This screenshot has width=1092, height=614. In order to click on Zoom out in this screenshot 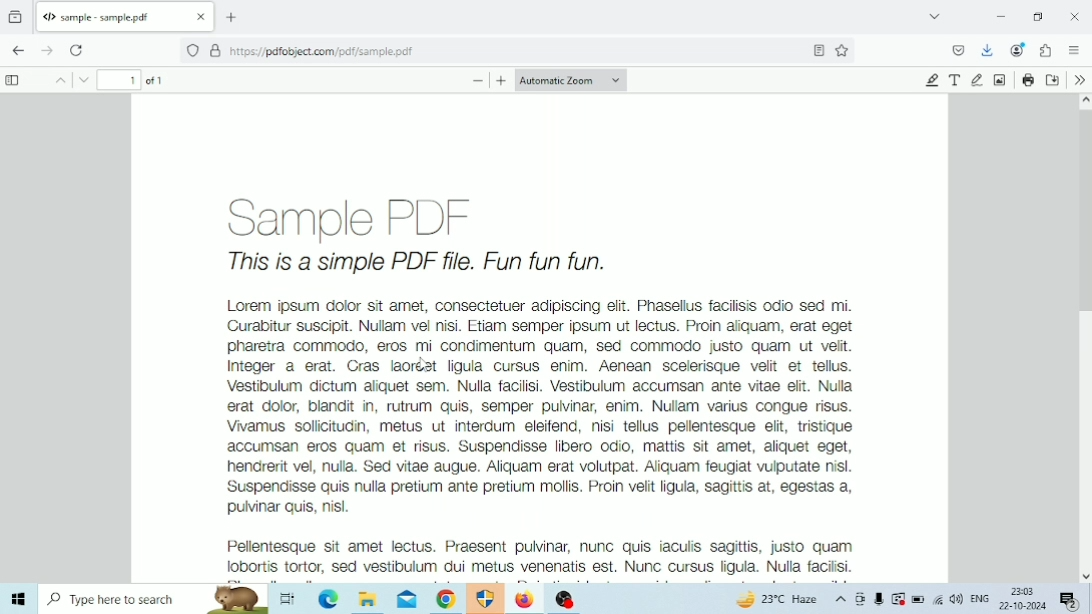, I will do `click(478, 81)`.